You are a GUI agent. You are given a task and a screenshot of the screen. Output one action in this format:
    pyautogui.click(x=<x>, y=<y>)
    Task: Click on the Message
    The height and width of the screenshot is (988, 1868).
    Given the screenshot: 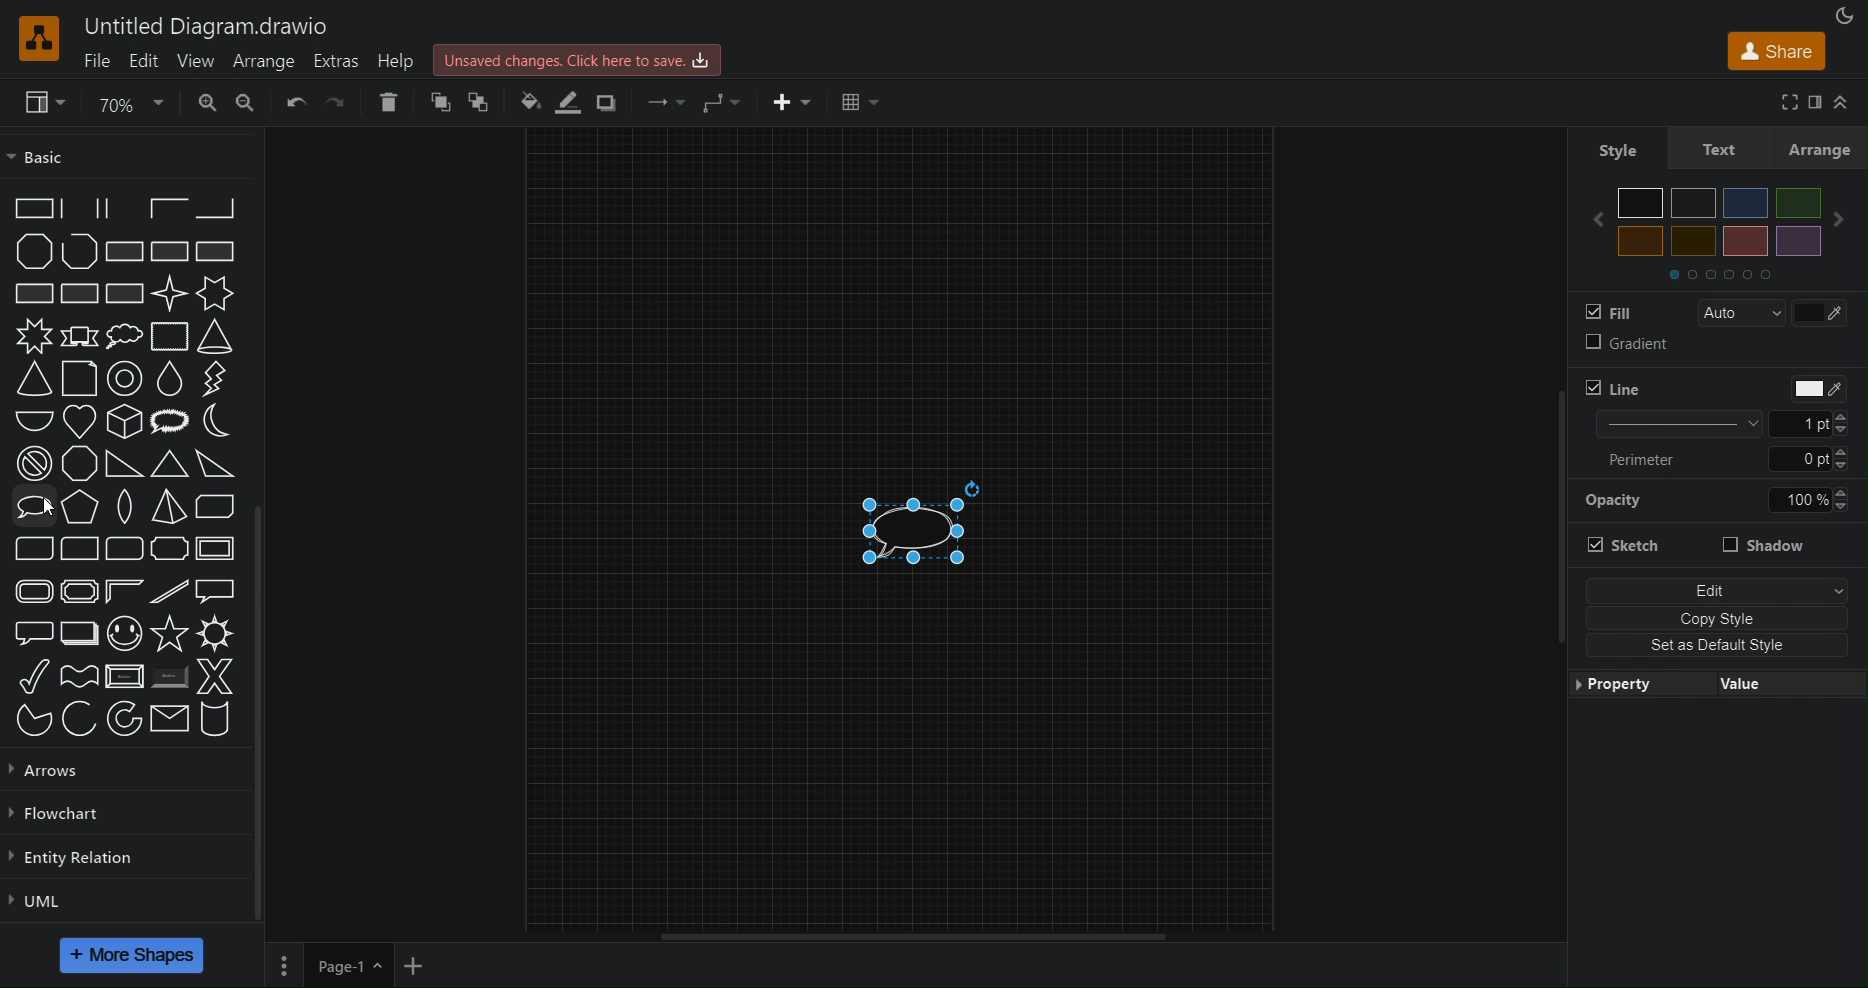 What is the action you would take?
    pyautogui.click(x=169, y=719)
    